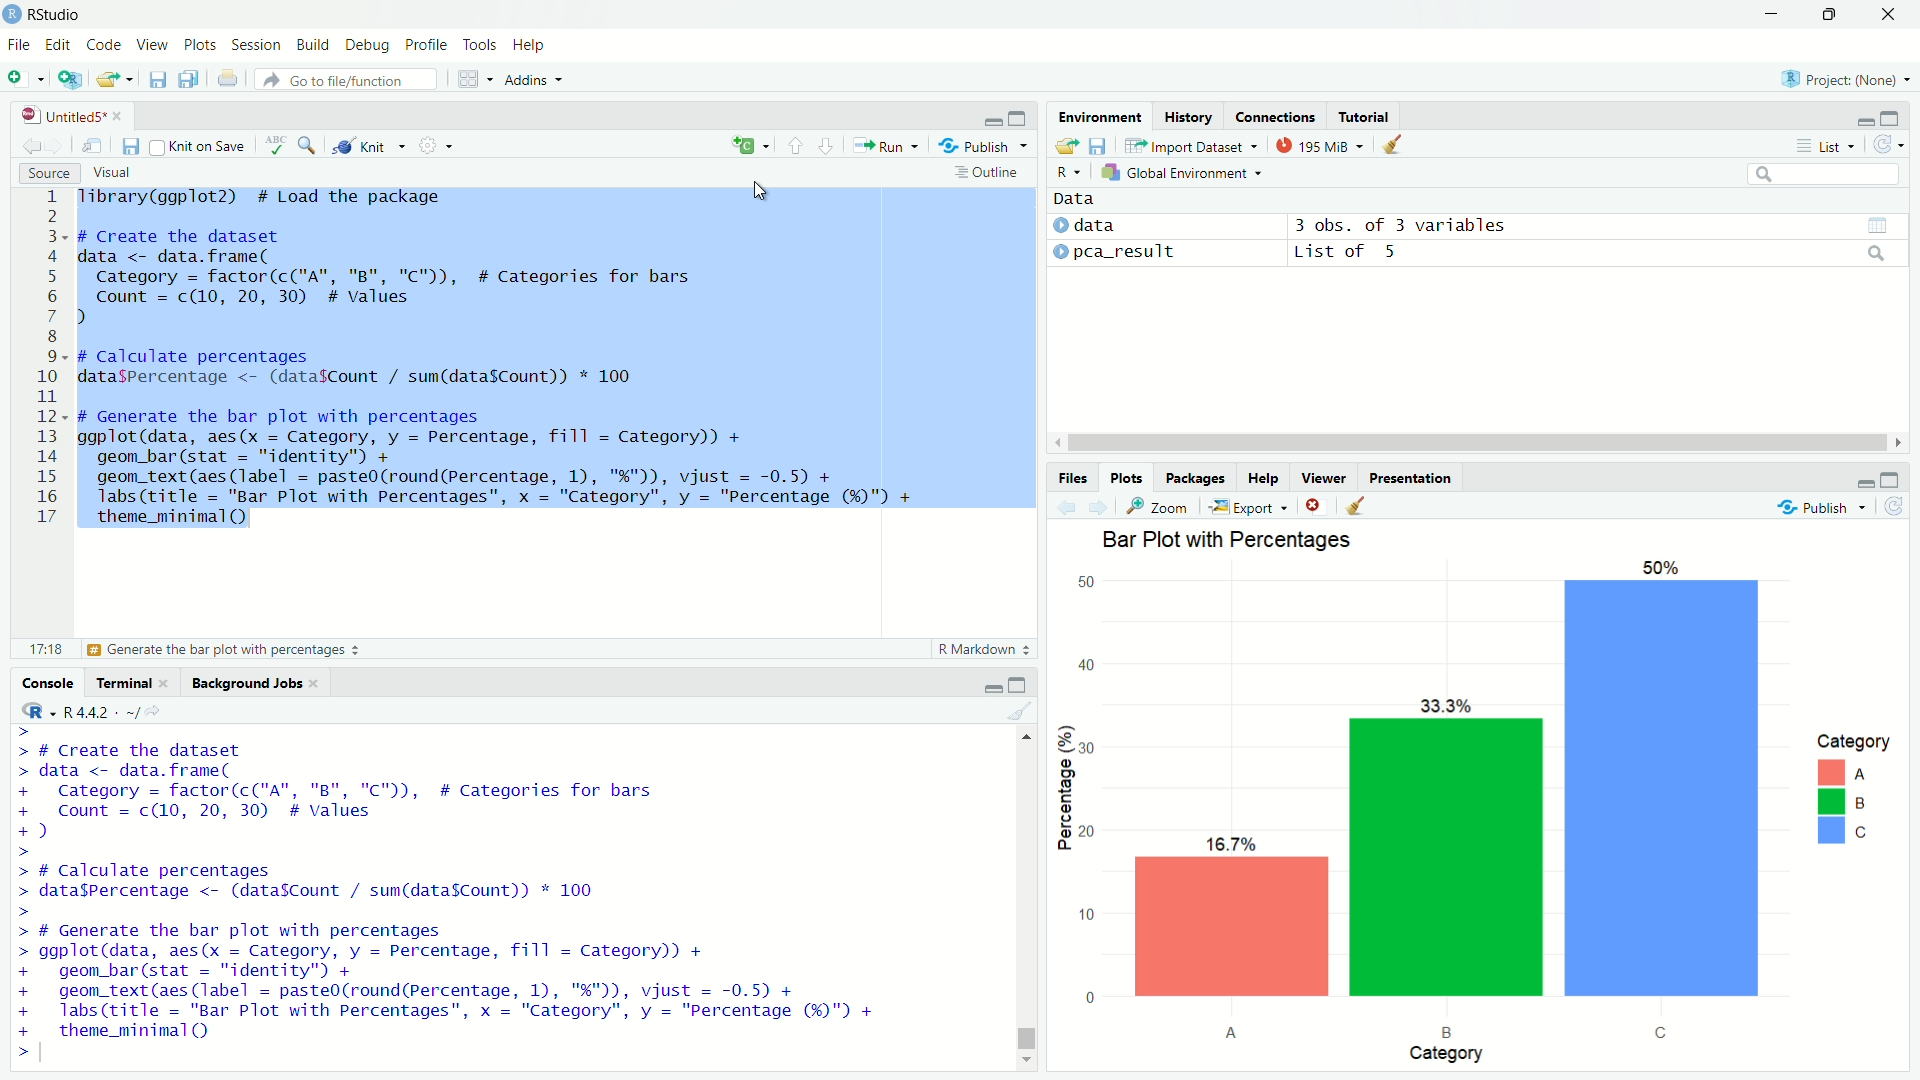 This screenshot has height=1080, width=1920. What do you see at coordinates (1825, 506) in the screenshot?
I see `publish` at bounding box center [1825, 506].